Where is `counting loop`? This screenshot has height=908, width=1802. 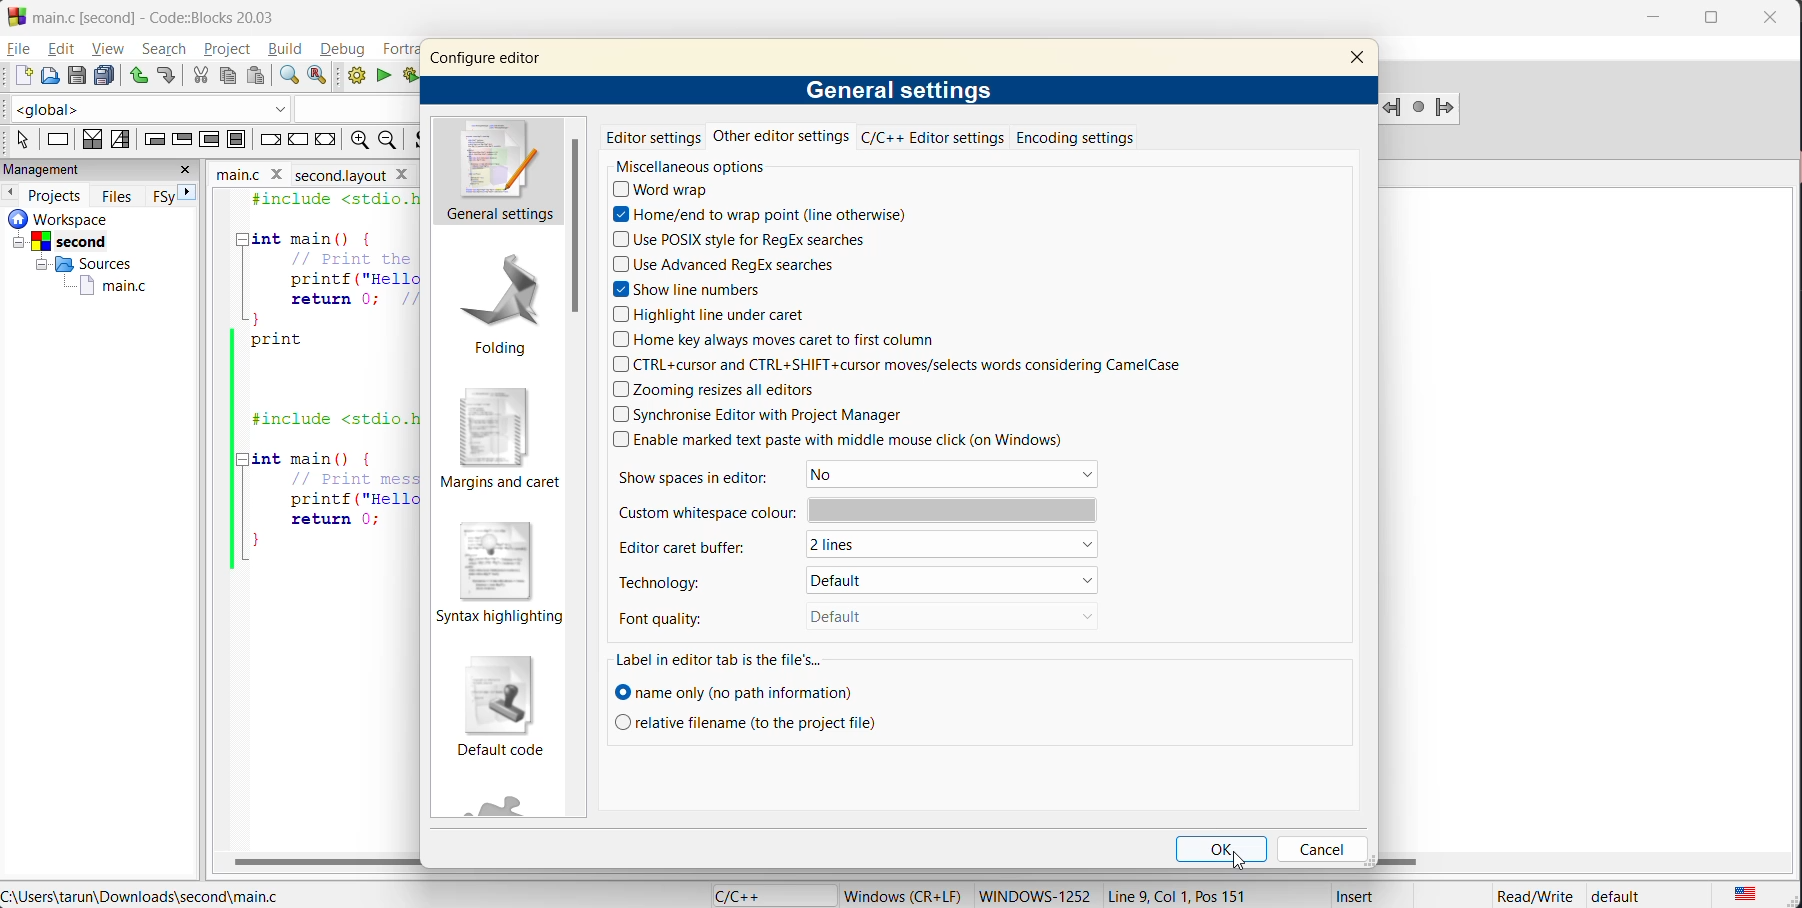
counting loop is located at coordinates (206, 138).